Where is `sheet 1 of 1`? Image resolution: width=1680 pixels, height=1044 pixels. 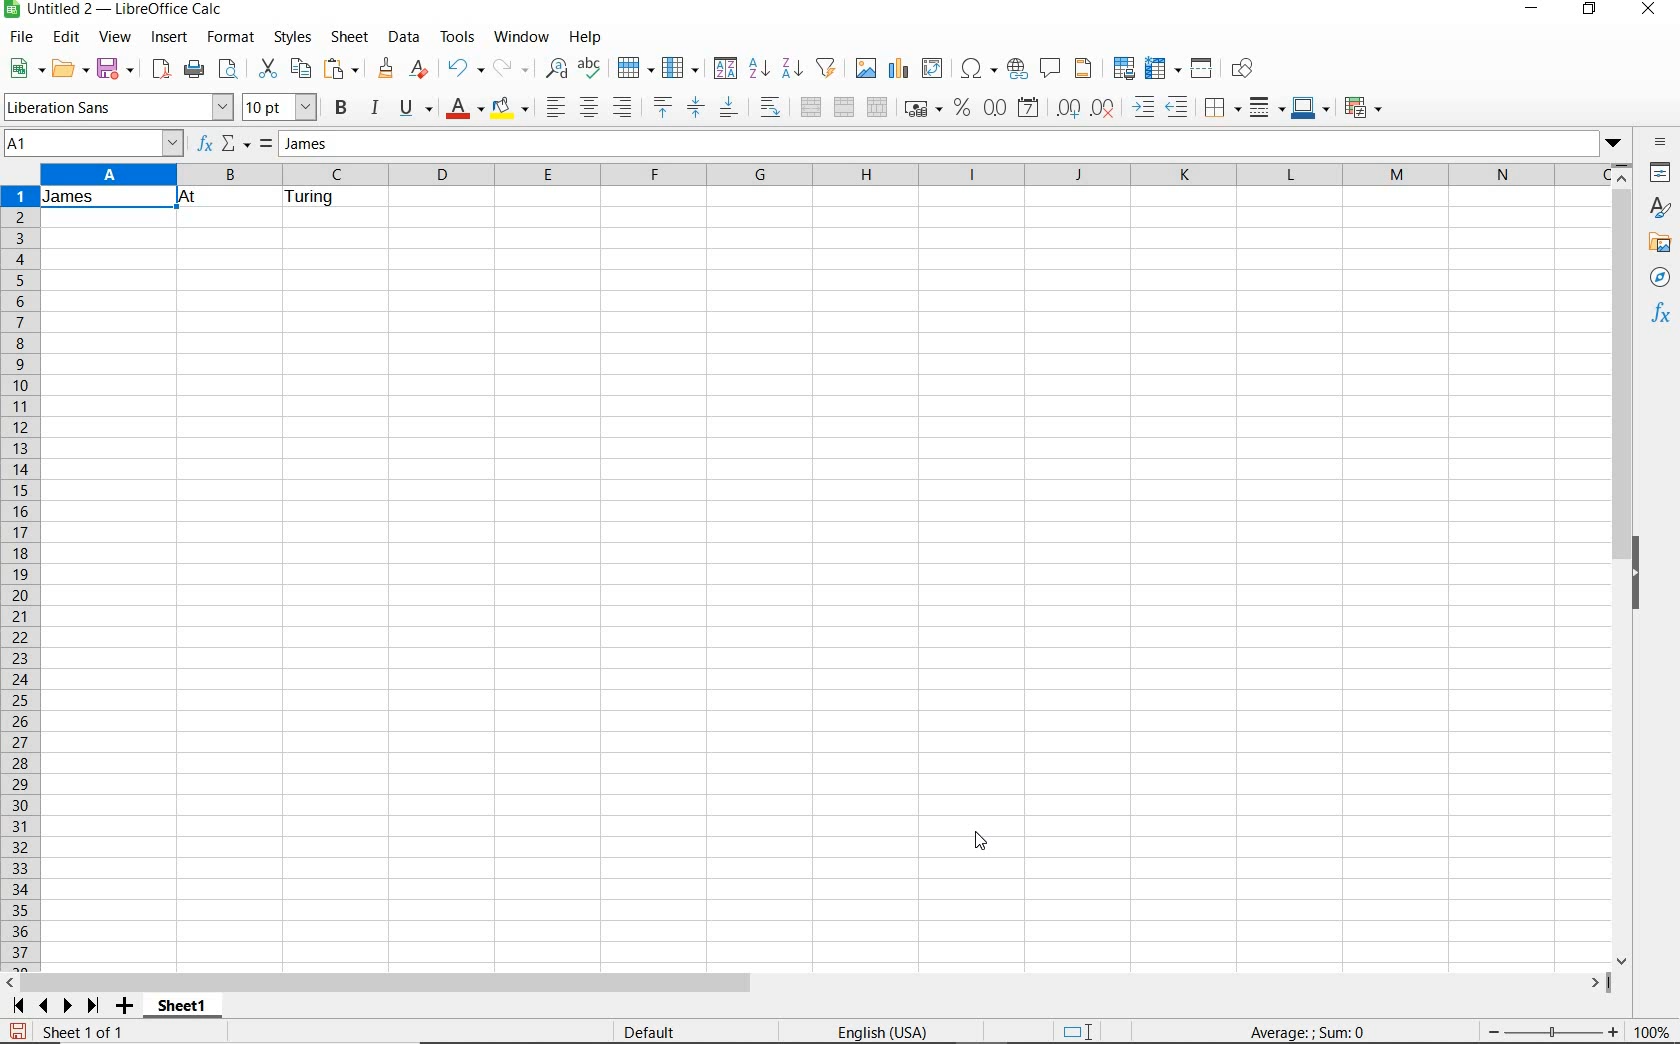
sheet 1 of 1 is located at coordinates (82, 1031).